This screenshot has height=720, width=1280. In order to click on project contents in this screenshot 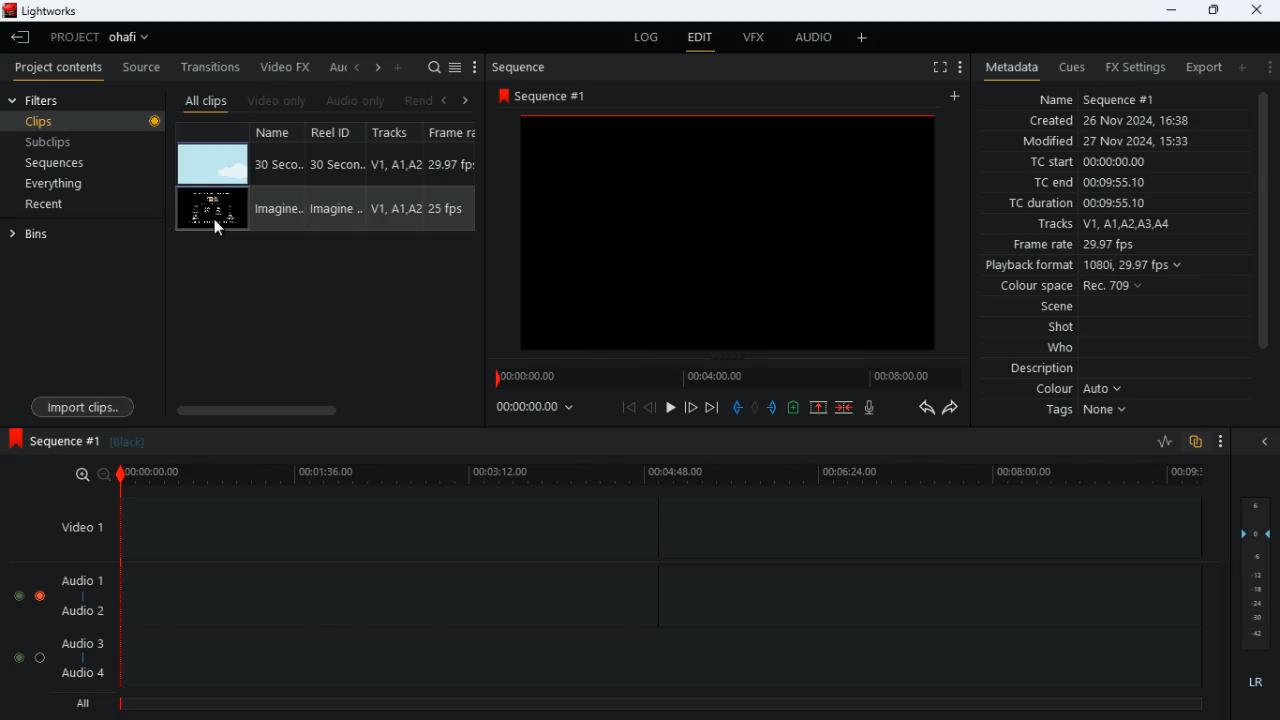, I will do `click(63, 68)`.